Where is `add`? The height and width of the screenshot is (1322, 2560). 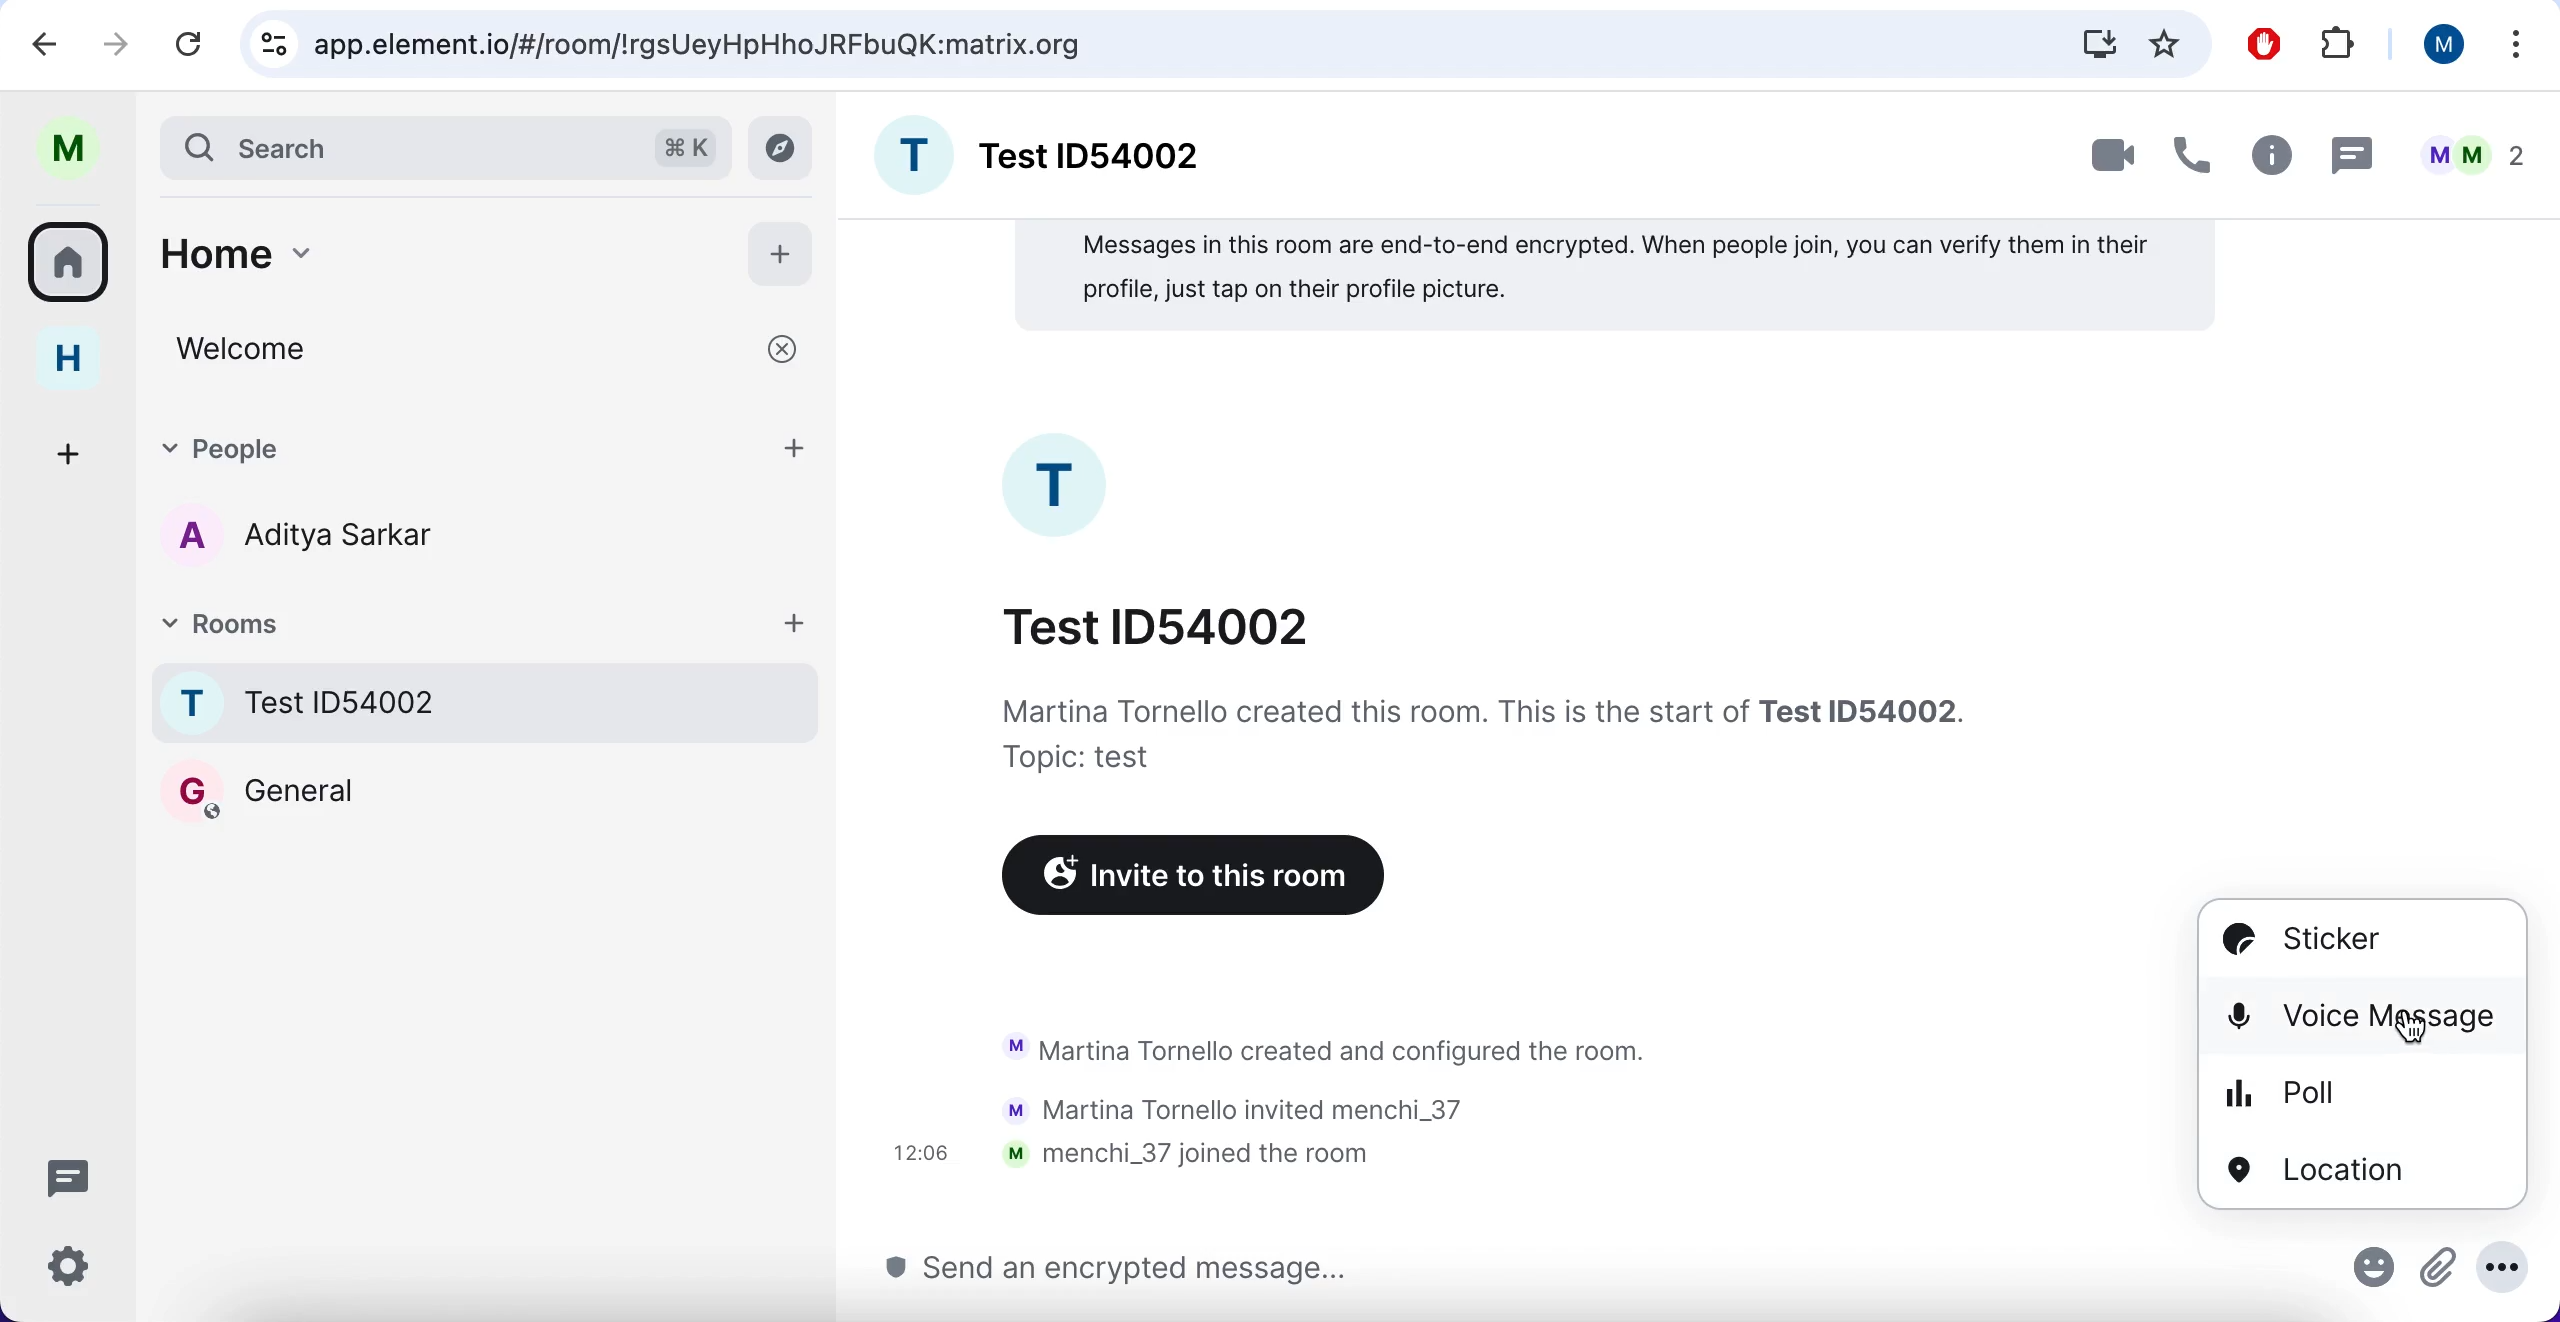 add is located at coordinates (784, 255).